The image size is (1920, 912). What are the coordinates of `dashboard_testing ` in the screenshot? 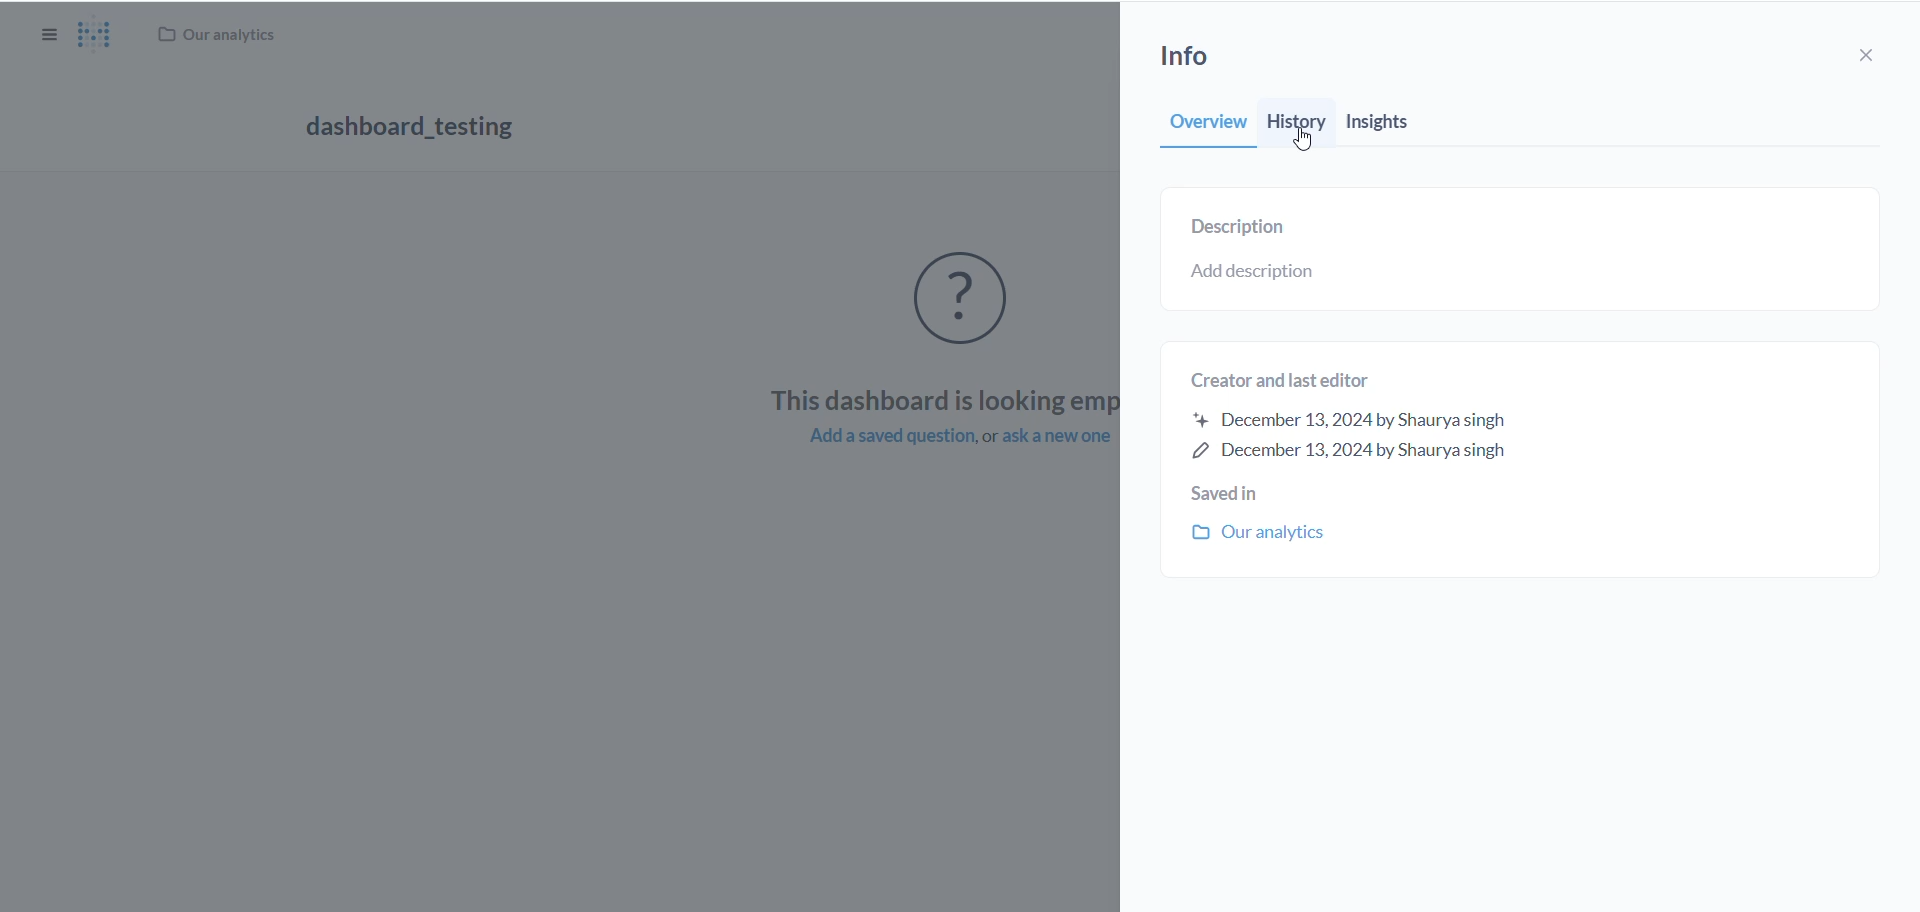 It's located at (412, 130).